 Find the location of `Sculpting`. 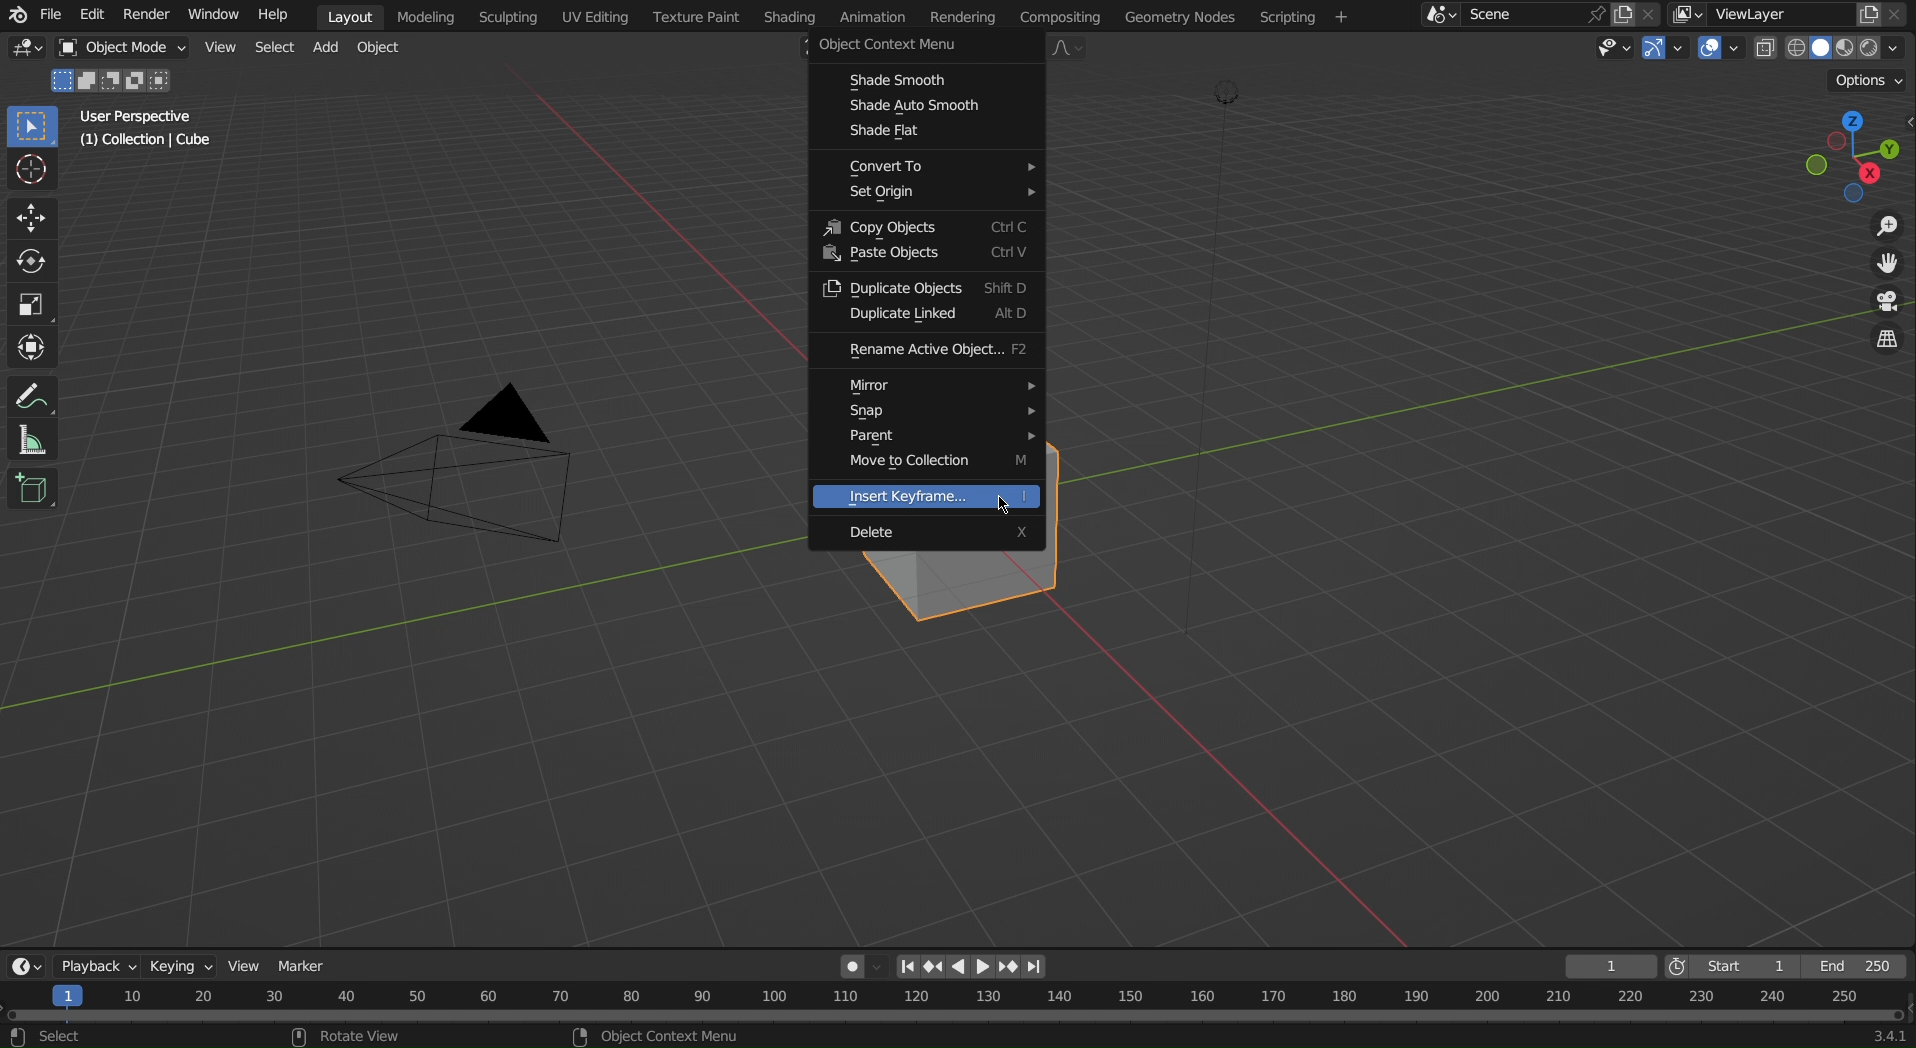

Sculpting is located at coordinates (506, 15).